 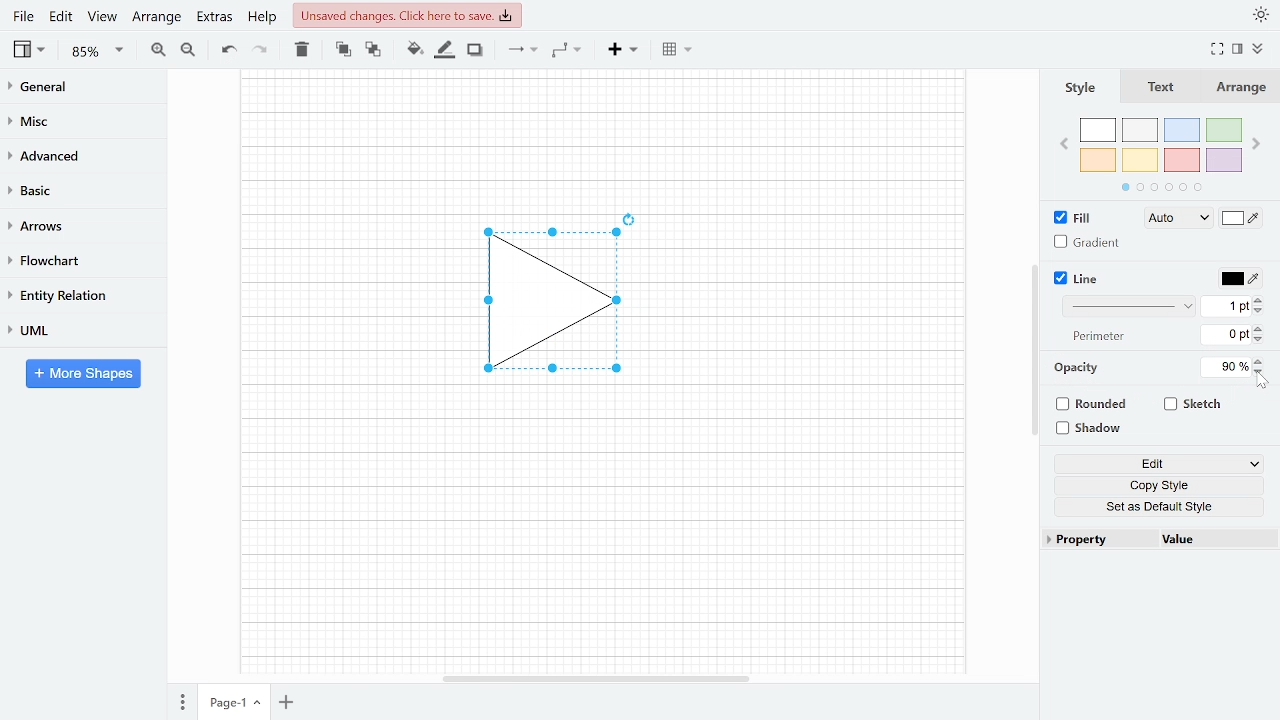 What do you see at coordinates (1184, 130) in the screenshot?
I see `blue` at bounding box center [1184, 130].